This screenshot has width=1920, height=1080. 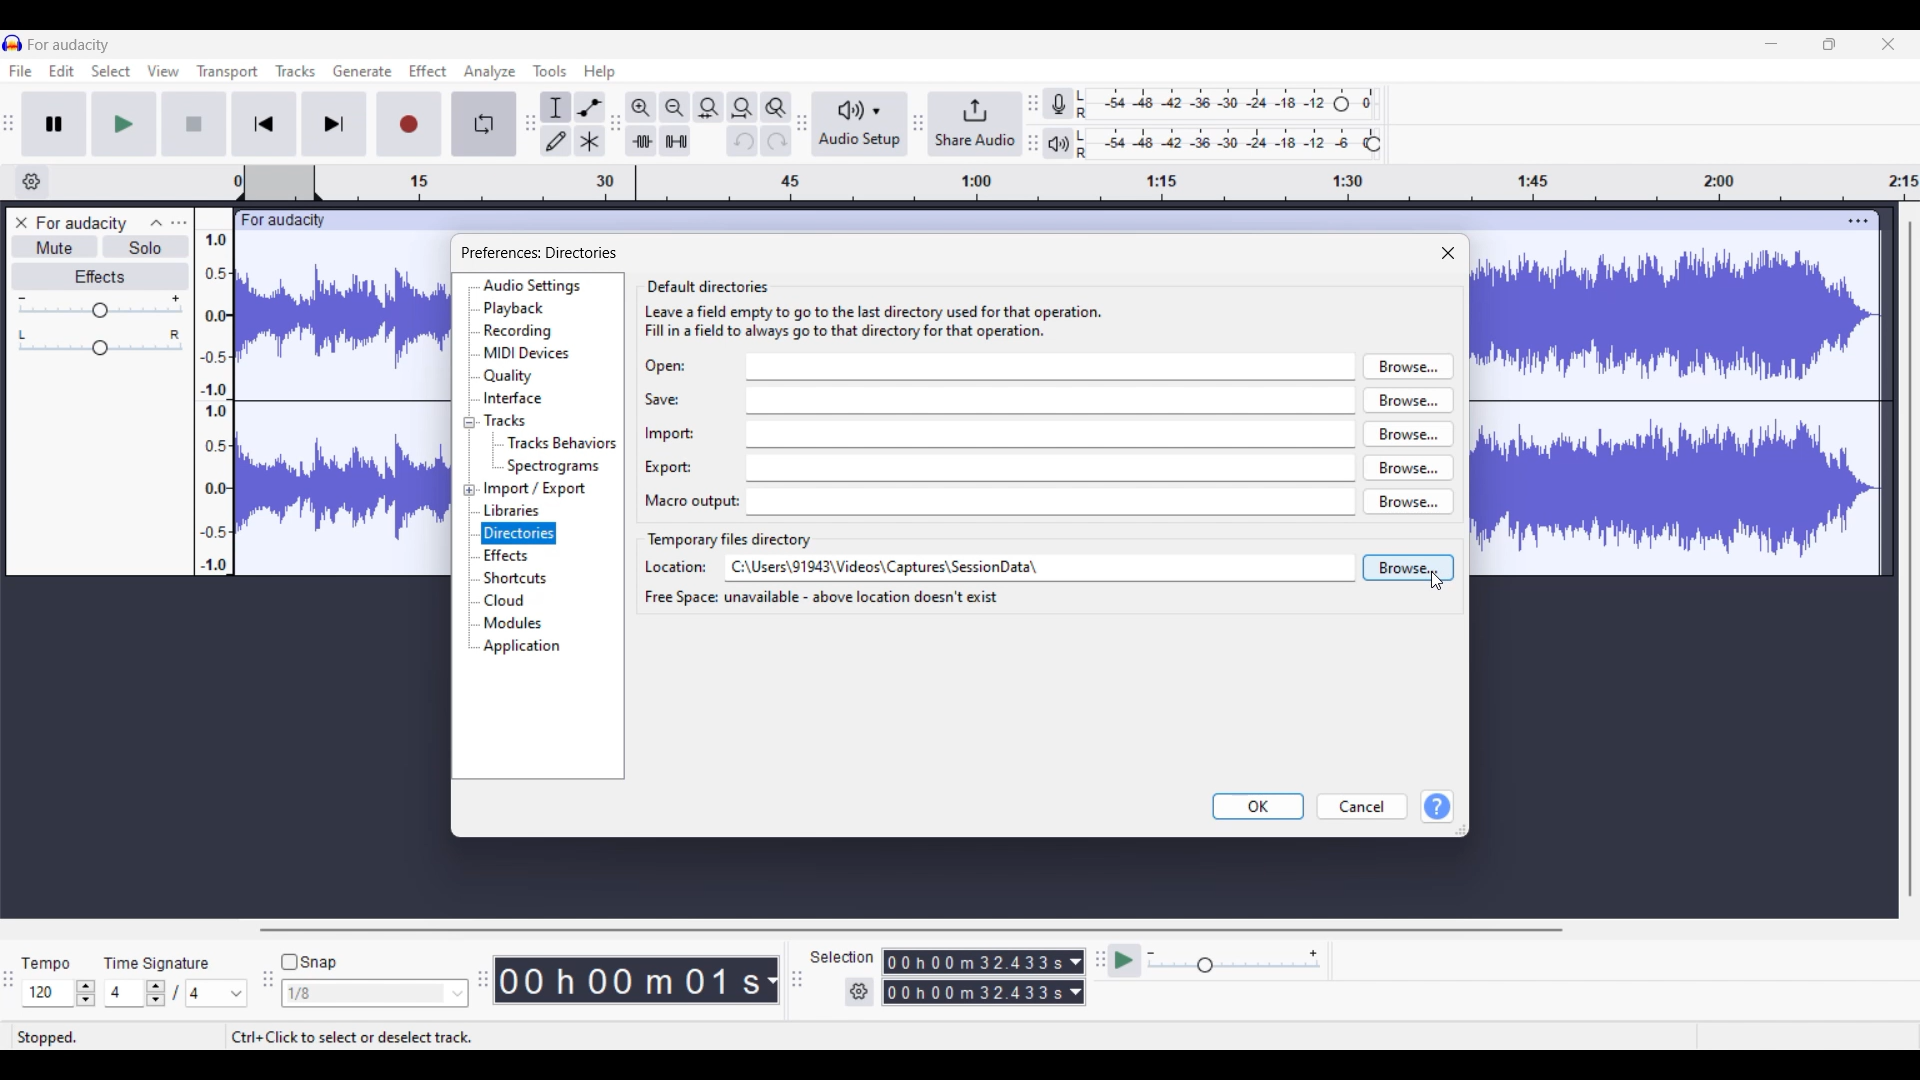 What do you see at coordinates (1052, 367) in the screenshot?
I see `open input box` at bounding box center [1052, 367].